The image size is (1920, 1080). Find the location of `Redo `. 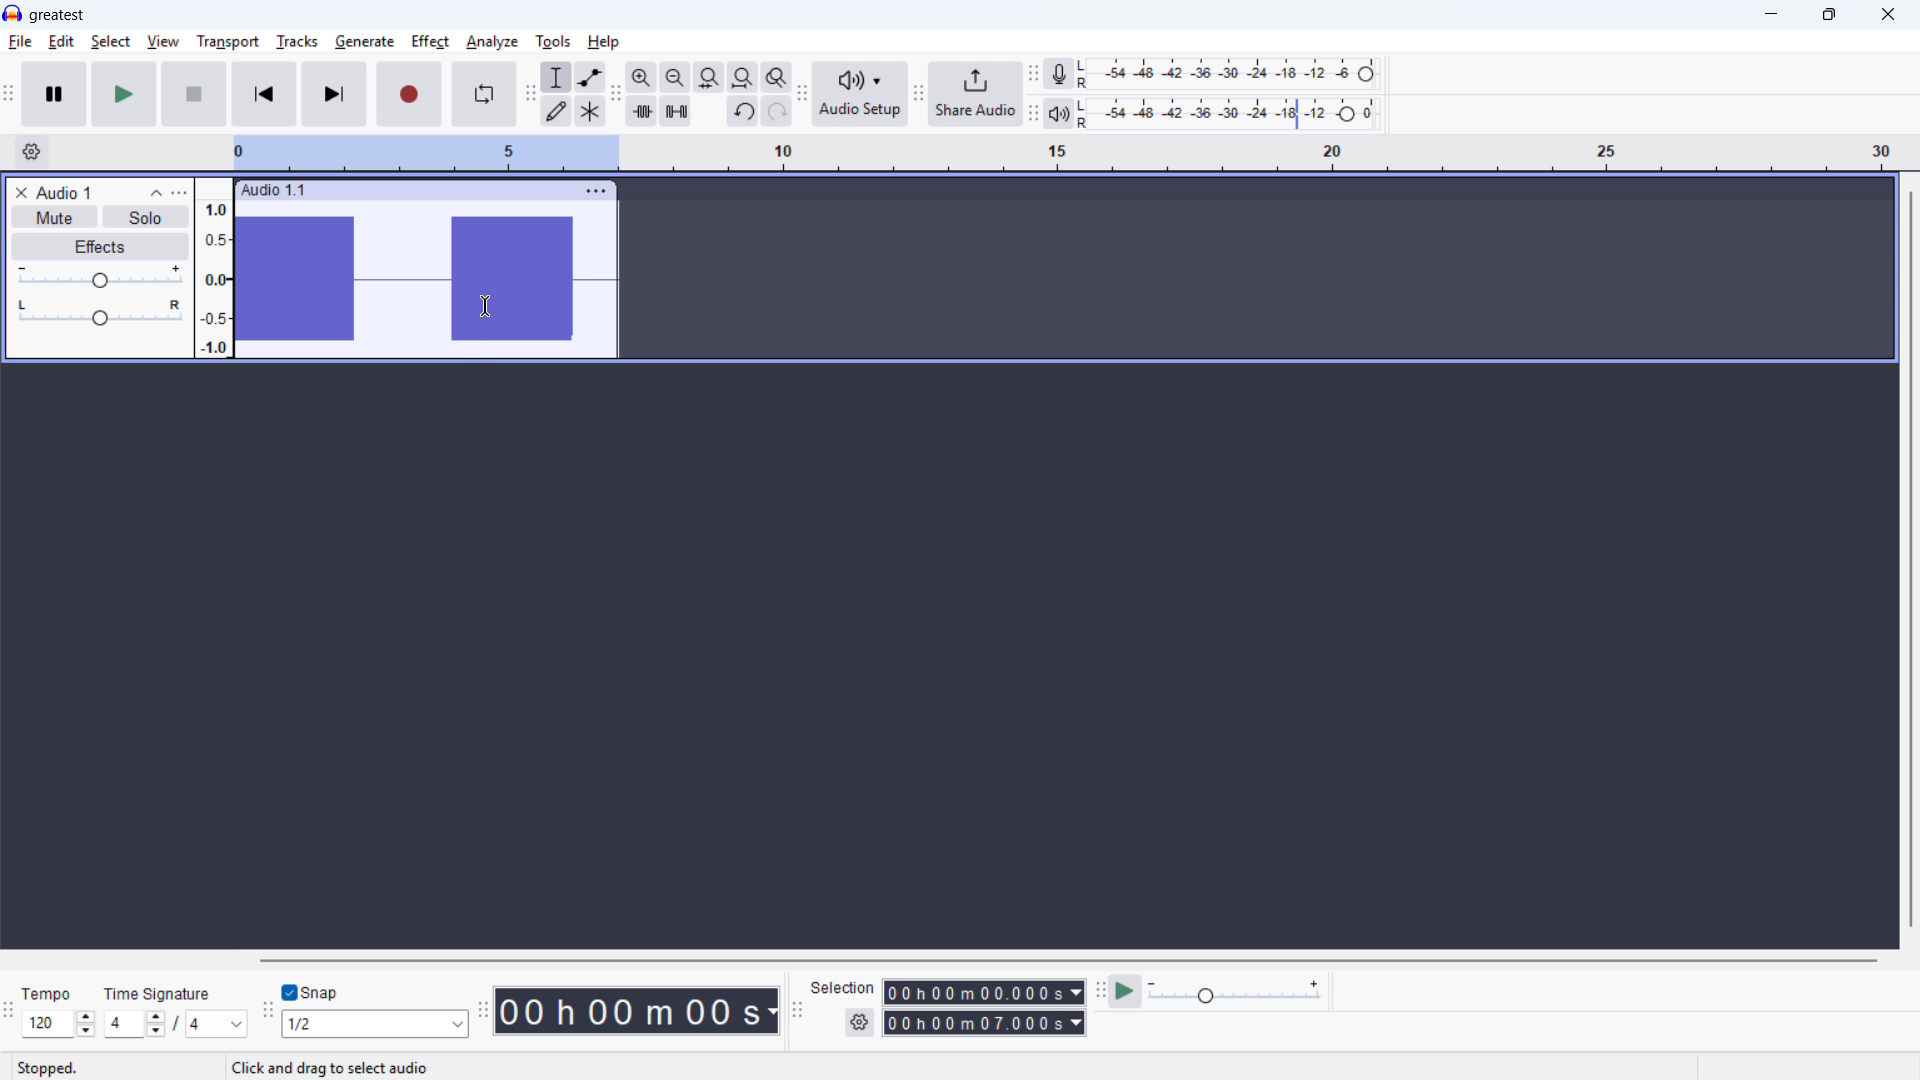

Redo  is located at coordinates (775, 111).